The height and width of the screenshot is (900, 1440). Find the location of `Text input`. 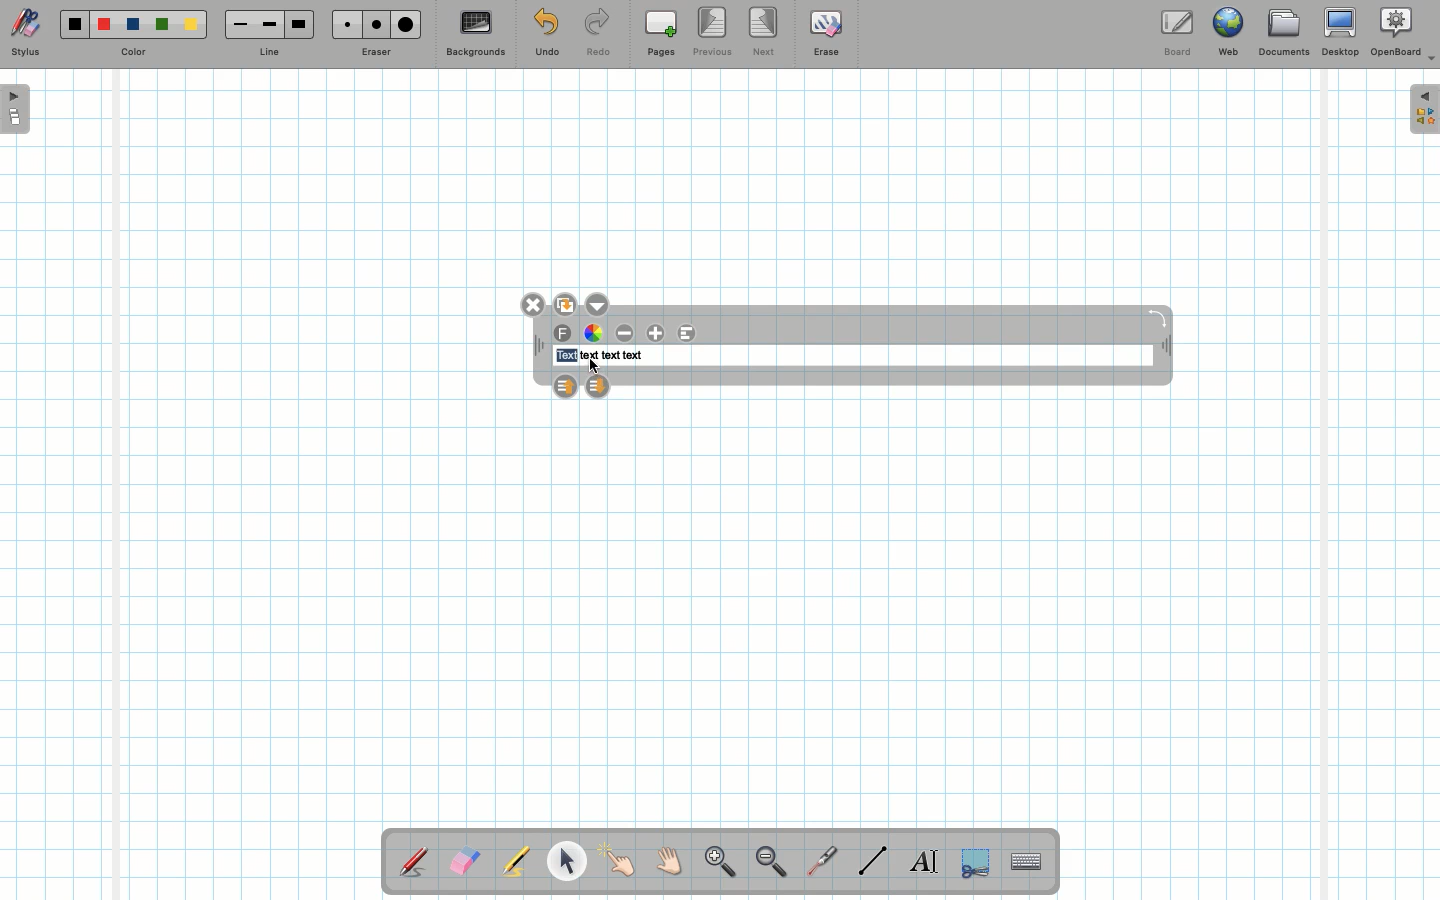

Text input is located at coordinates (1027, 856).